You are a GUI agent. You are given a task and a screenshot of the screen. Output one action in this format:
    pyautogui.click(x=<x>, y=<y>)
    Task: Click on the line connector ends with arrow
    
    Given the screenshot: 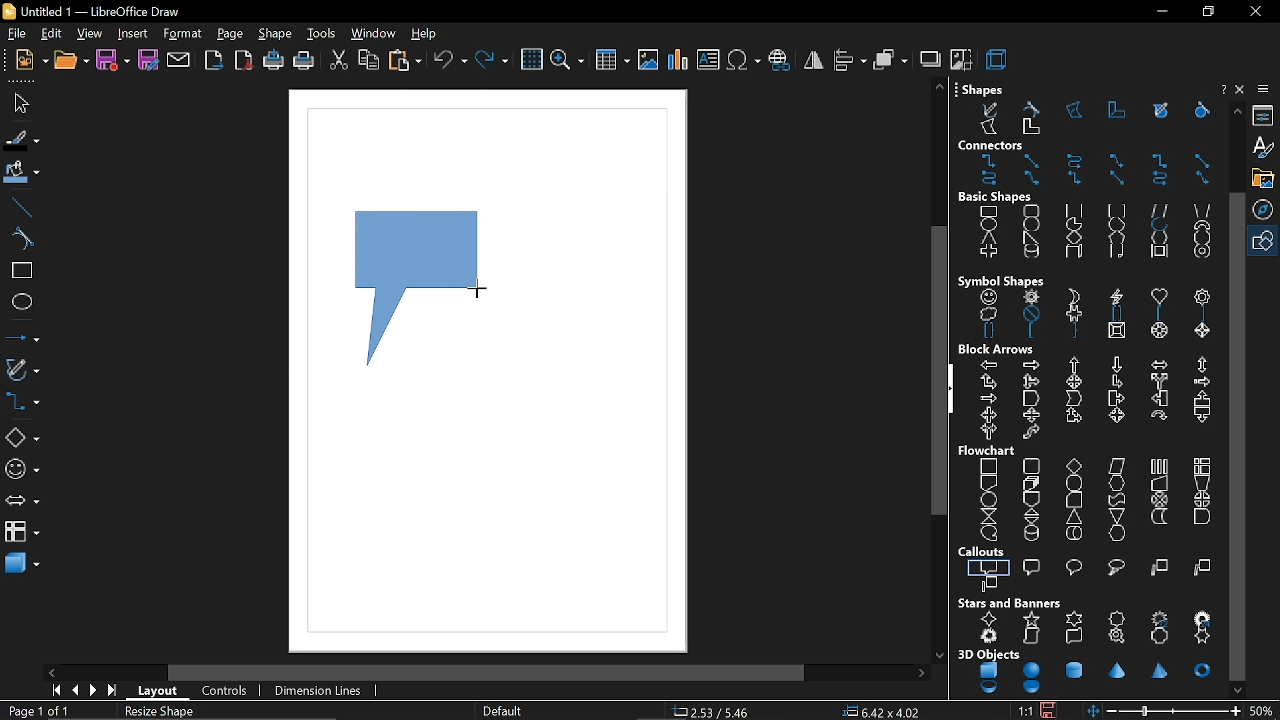 What is the action you would take?
    pyautogui.click(x=1118, y=161)
    